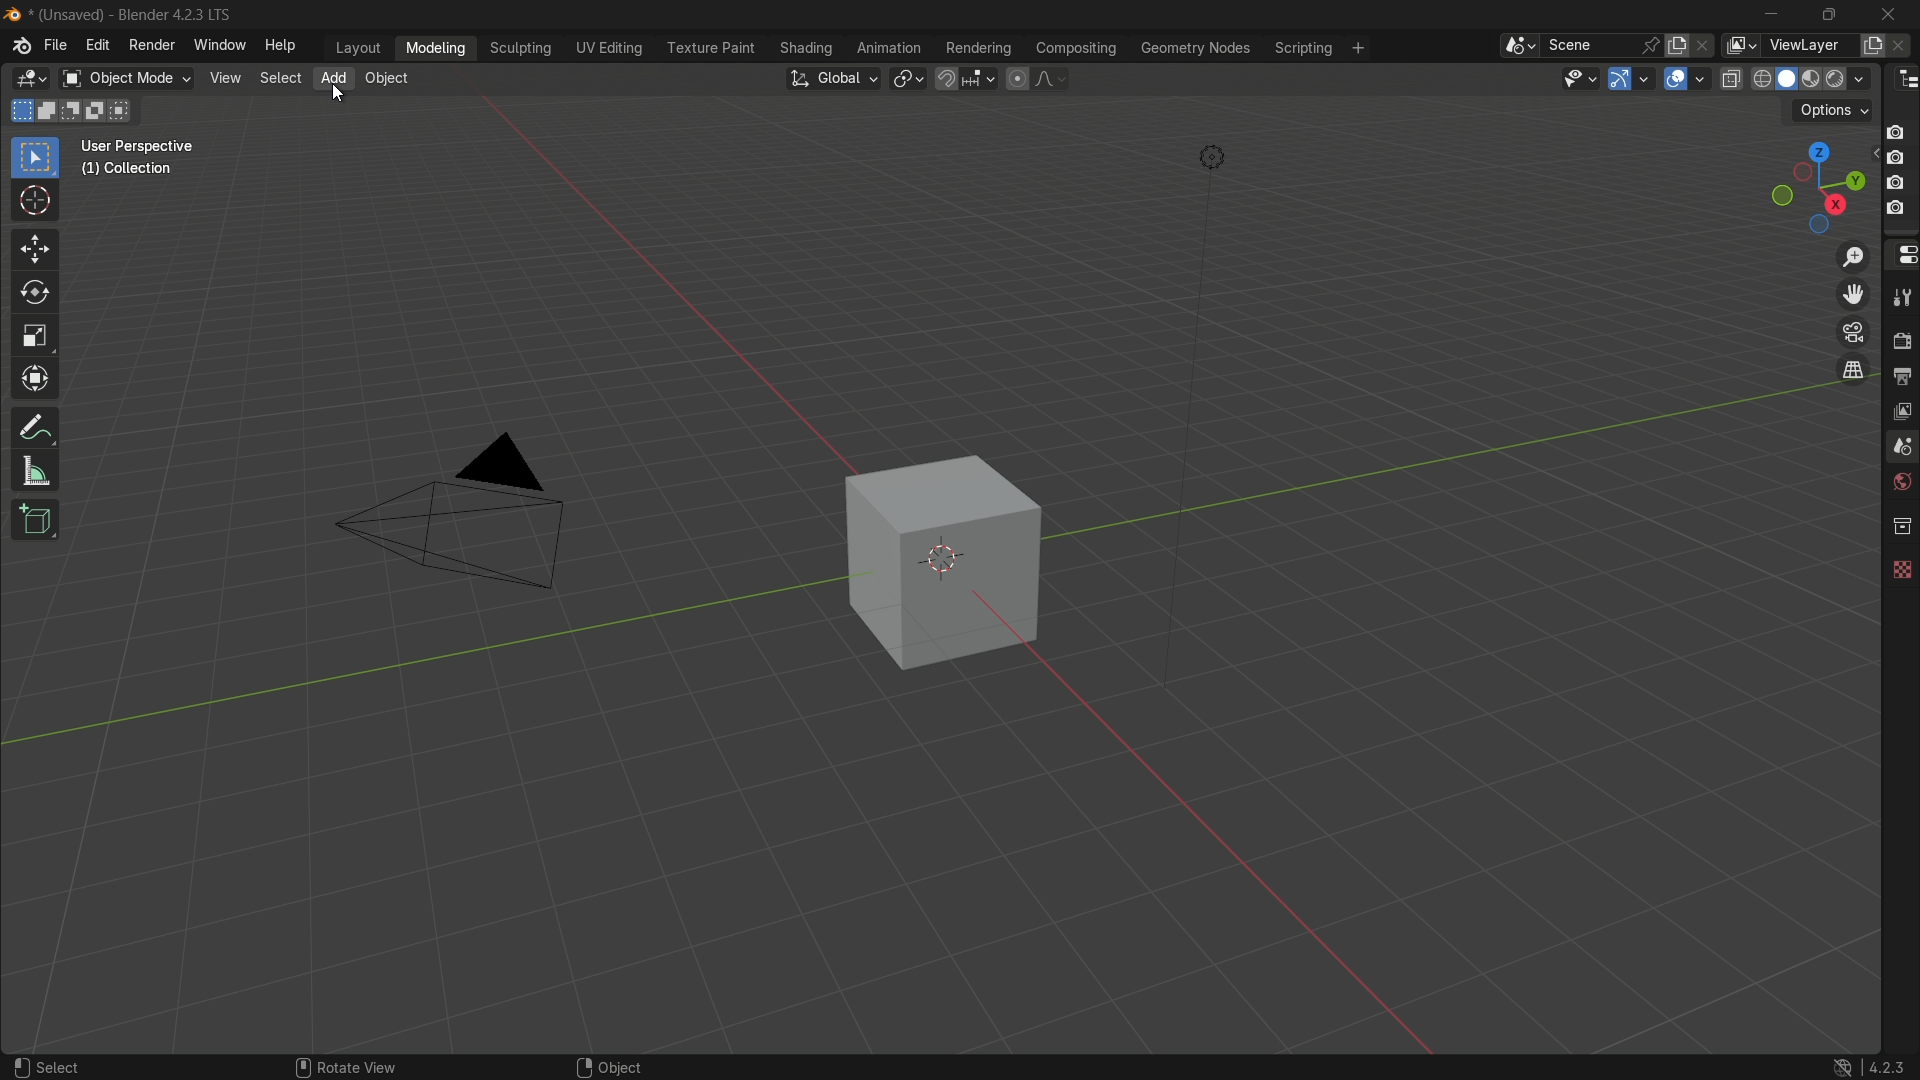  What do you see at coordinates (979, 47) in the screenshot?
I see `rendering menu` at bounding box center [979, 47].